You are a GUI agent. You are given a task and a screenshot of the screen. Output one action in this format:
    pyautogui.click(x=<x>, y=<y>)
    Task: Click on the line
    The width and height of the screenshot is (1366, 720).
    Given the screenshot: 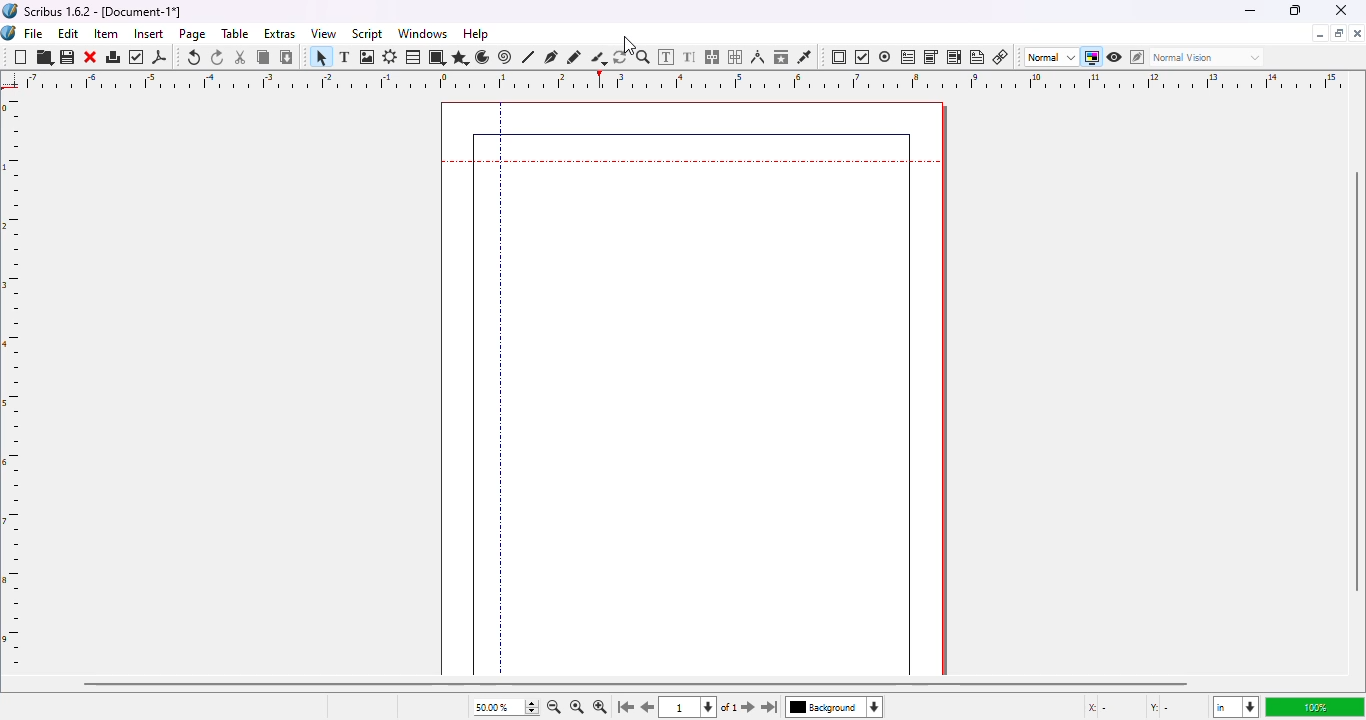 What is the action you would take?
    pyautogui.click(x=529, y=57)
    